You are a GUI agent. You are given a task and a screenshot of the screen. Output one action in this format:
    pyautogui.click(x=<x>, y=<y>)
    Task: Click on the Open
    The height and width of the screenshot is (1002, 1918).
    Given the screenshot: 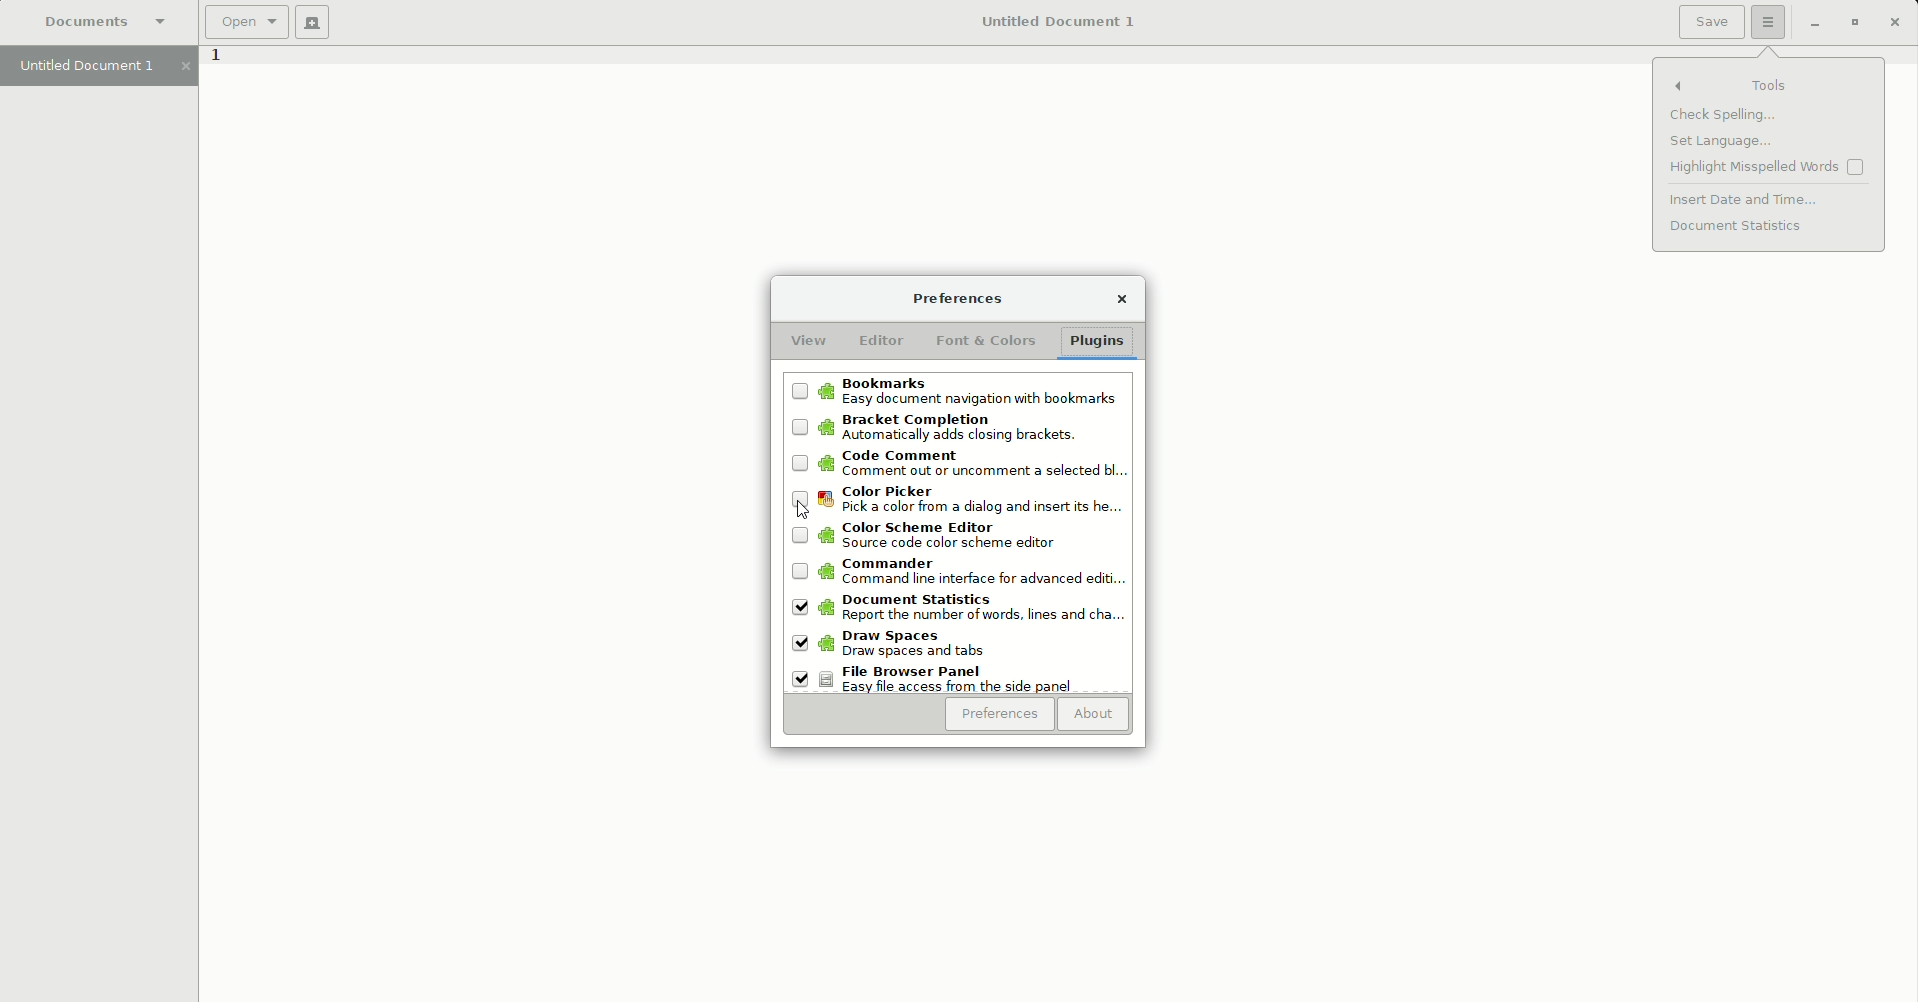 What is the action you would take?
    pyautogui.click(x=245, y=22)
    